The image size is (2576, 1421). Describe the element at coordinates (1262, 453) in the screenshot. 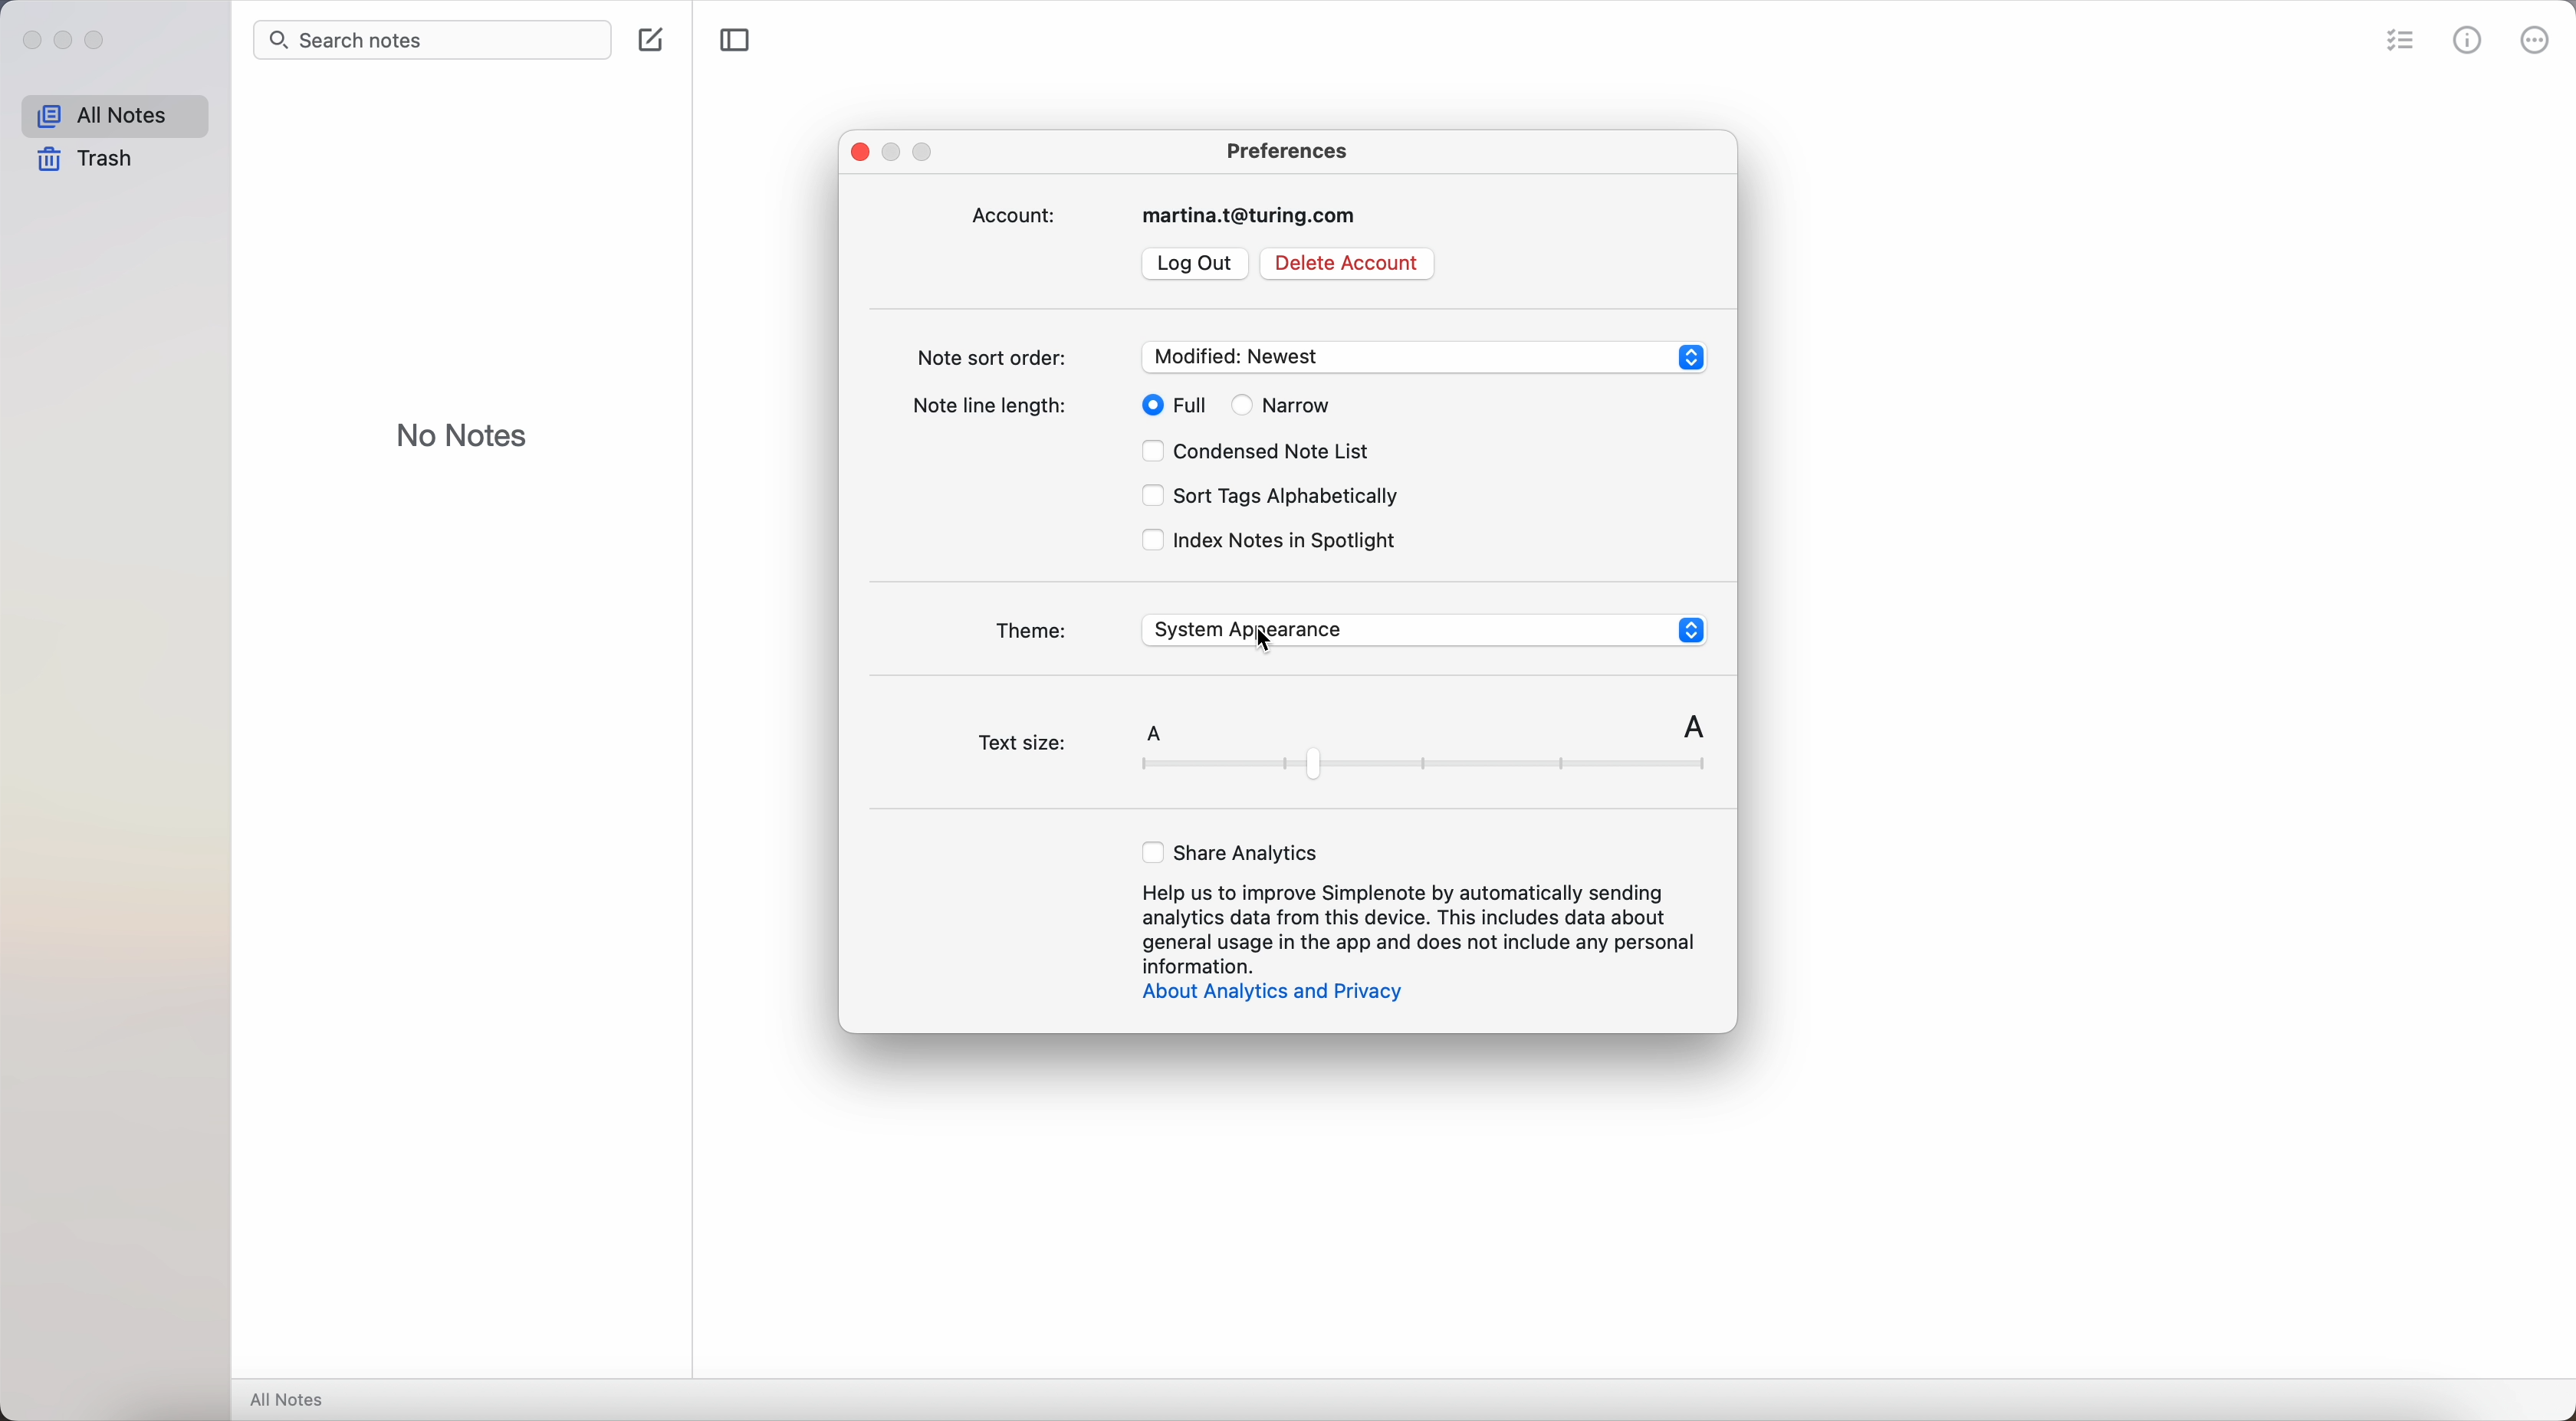

I see `condensed note list` at that location.